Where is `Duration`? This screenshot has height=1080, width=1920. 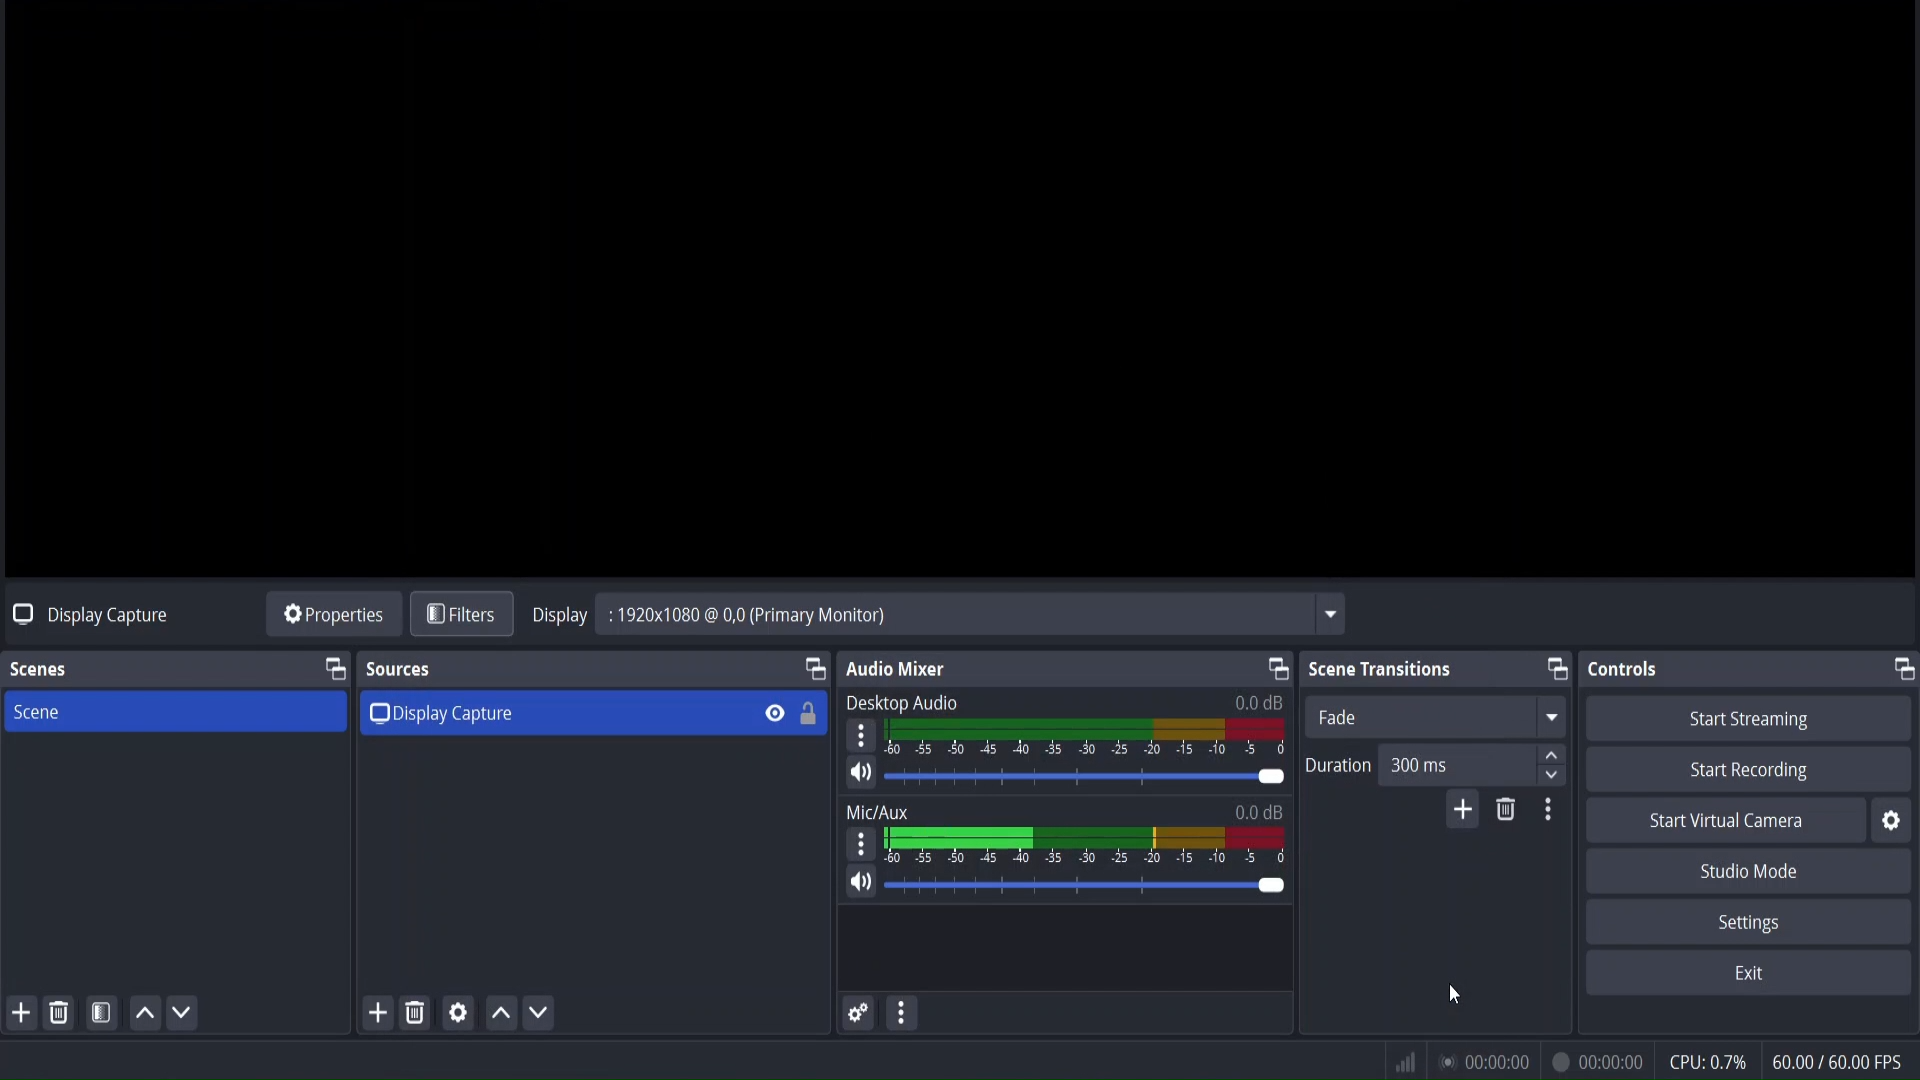
Duration is located at coordinates (1340, 767).